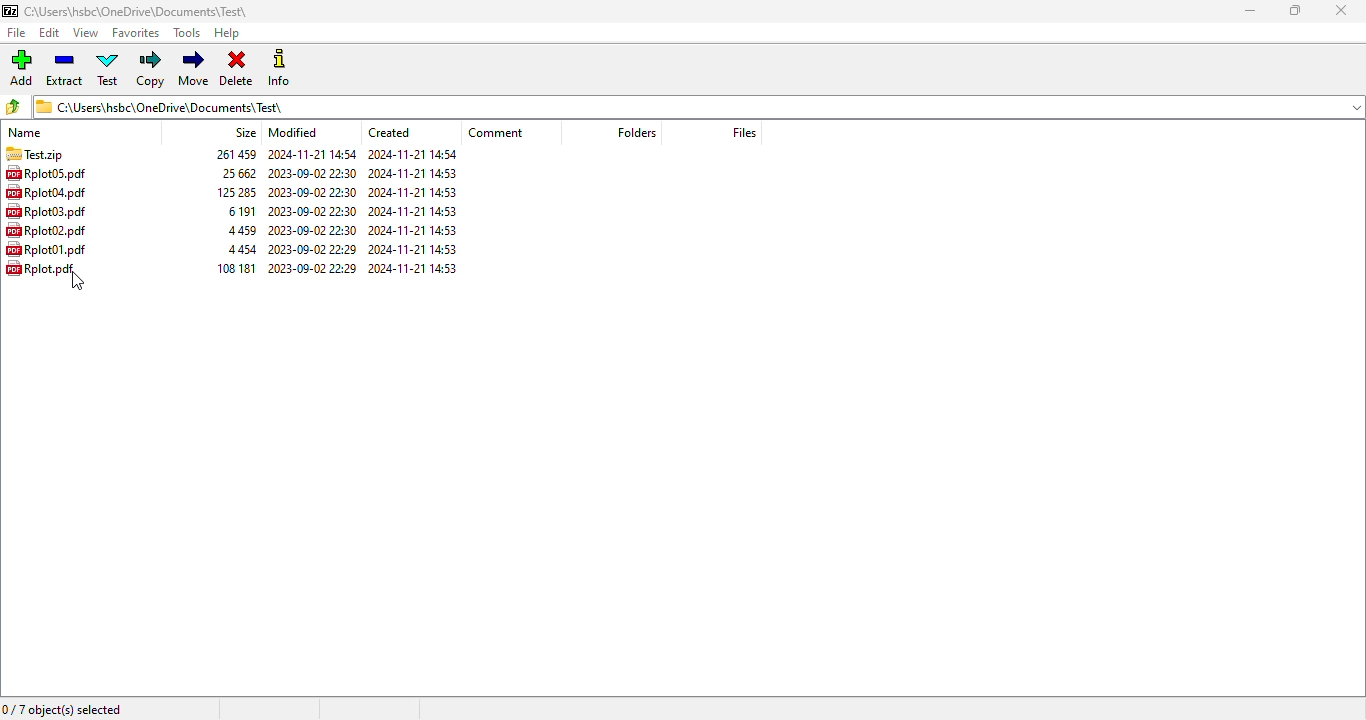 Image resolution: width=1366 pixels, height=720 pixels. Describe the element at coordinates (227, 34) in the screenshot. I see `help` at that location.